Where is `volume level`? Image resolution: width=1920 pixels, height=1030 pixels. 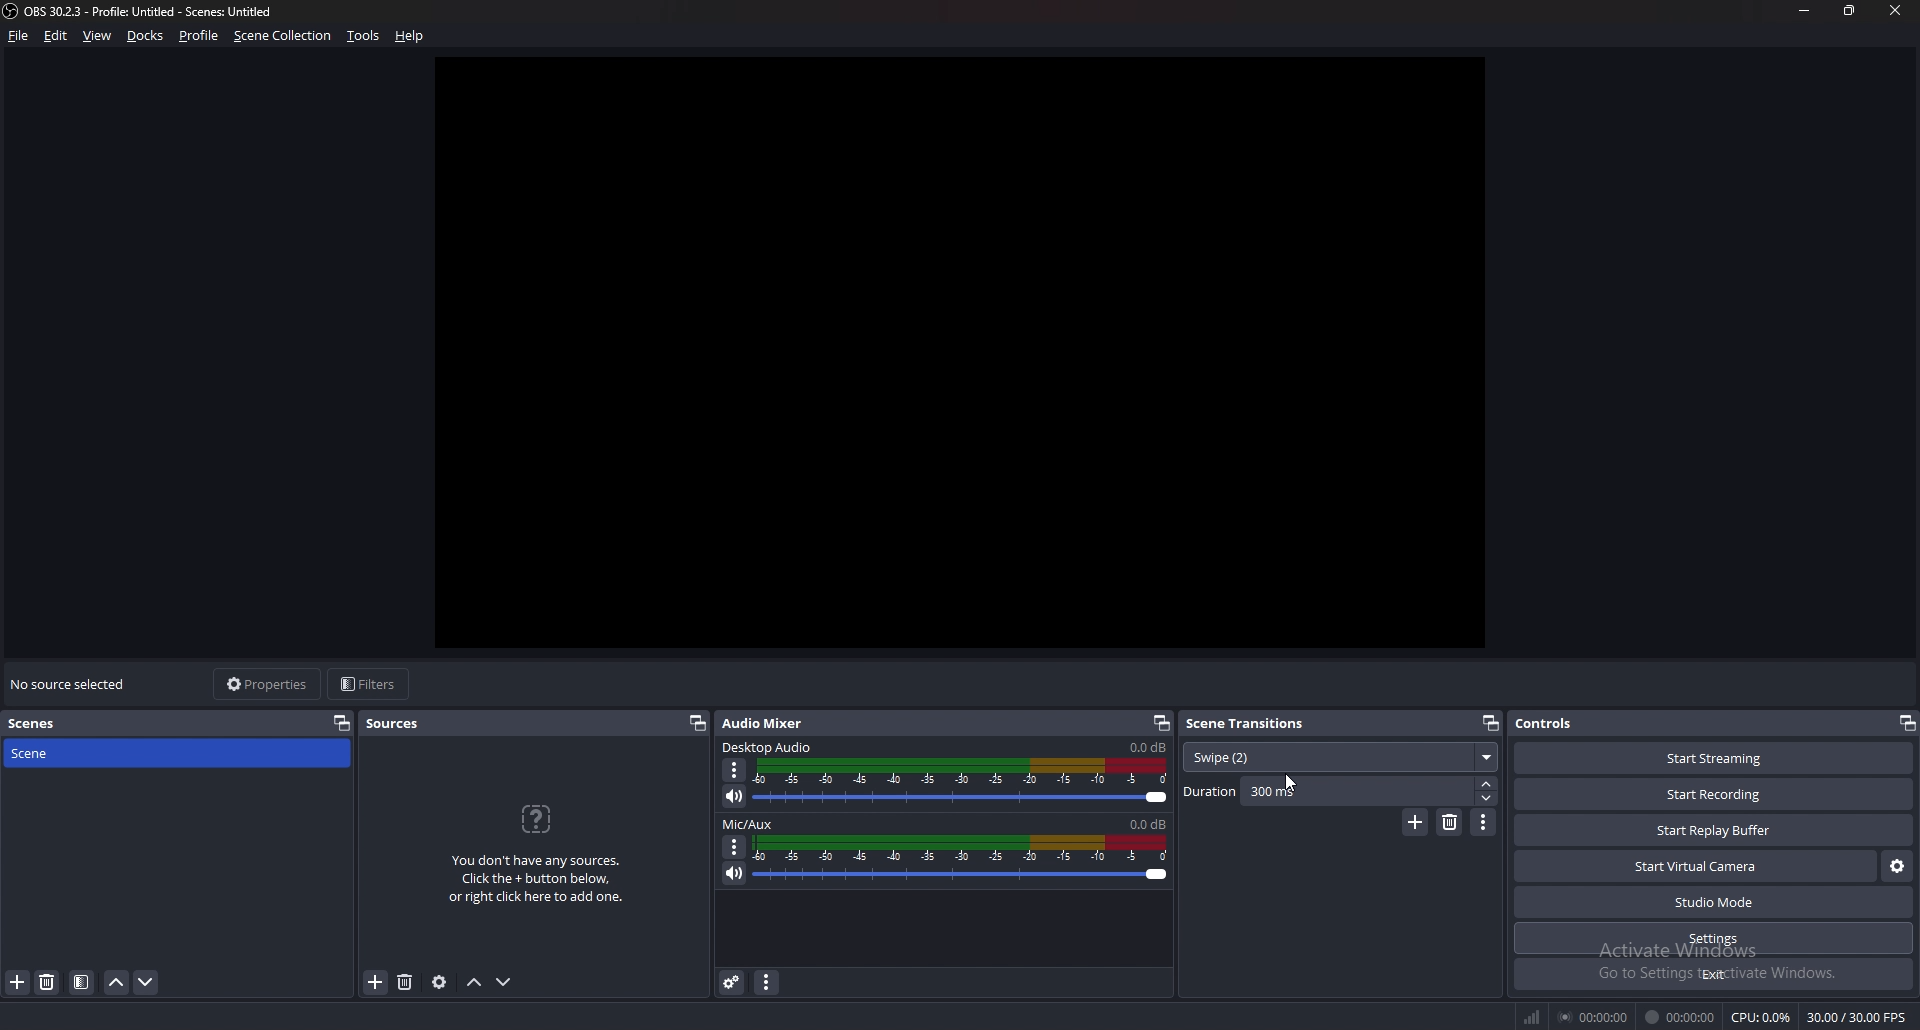 volume level is located at coordinates (1148, 824).